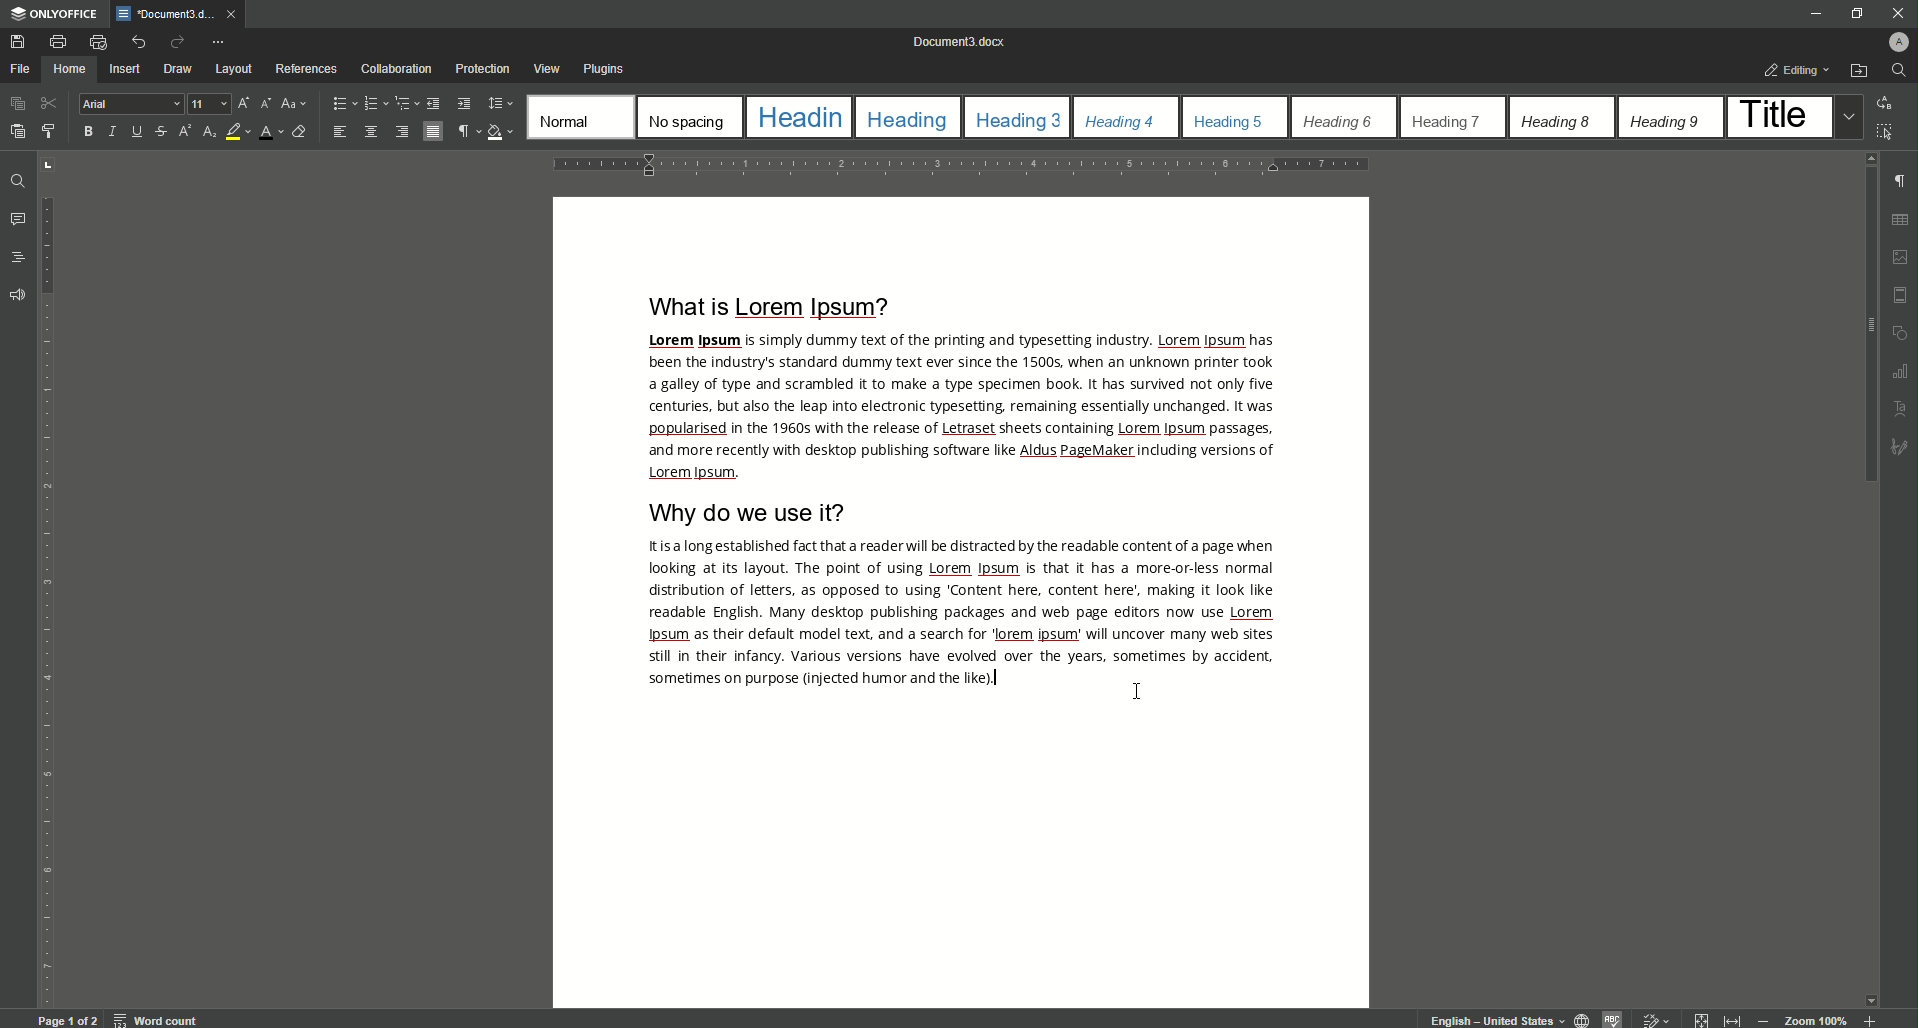 This screenshot has height=1028, width=1918. What do you see at coordinates (85, 132) in the screenshot?
I see `B` at bounding box center [85, 132].